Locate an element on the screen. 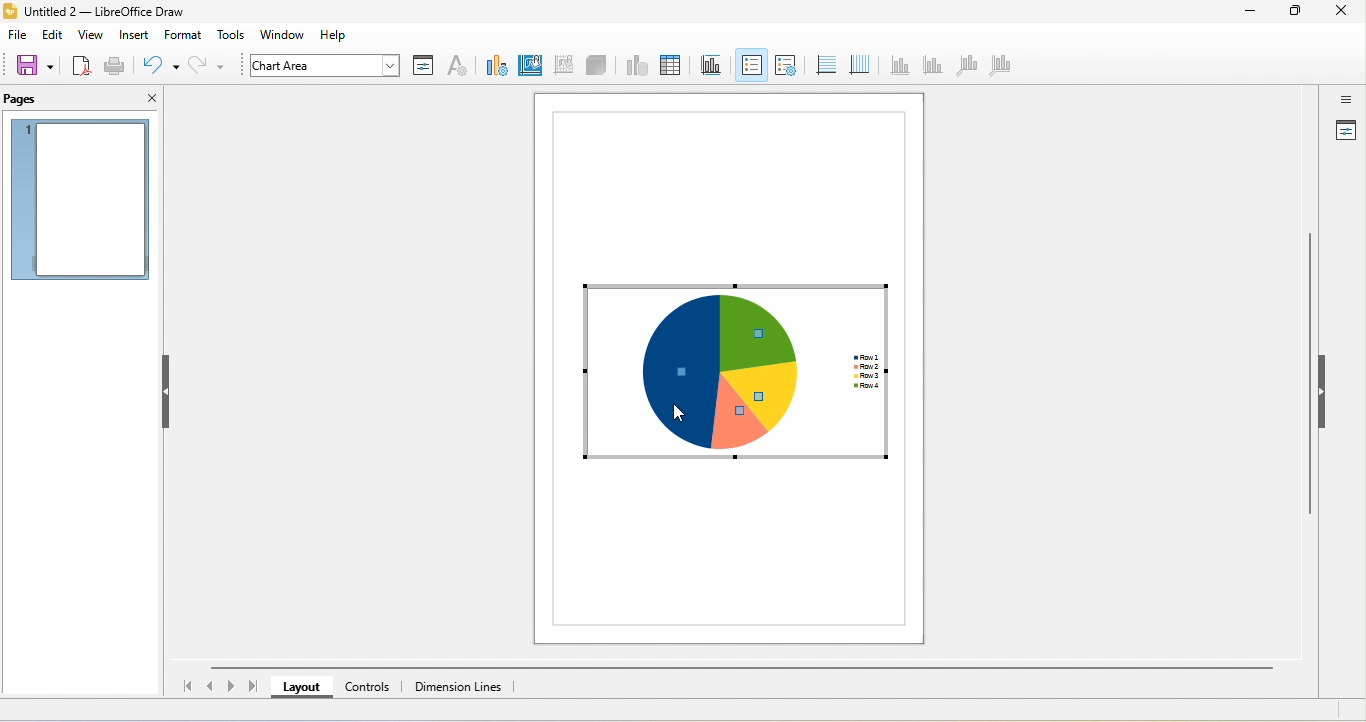 The image size is (1366, 722). controls is located at coordinates (371, 686).